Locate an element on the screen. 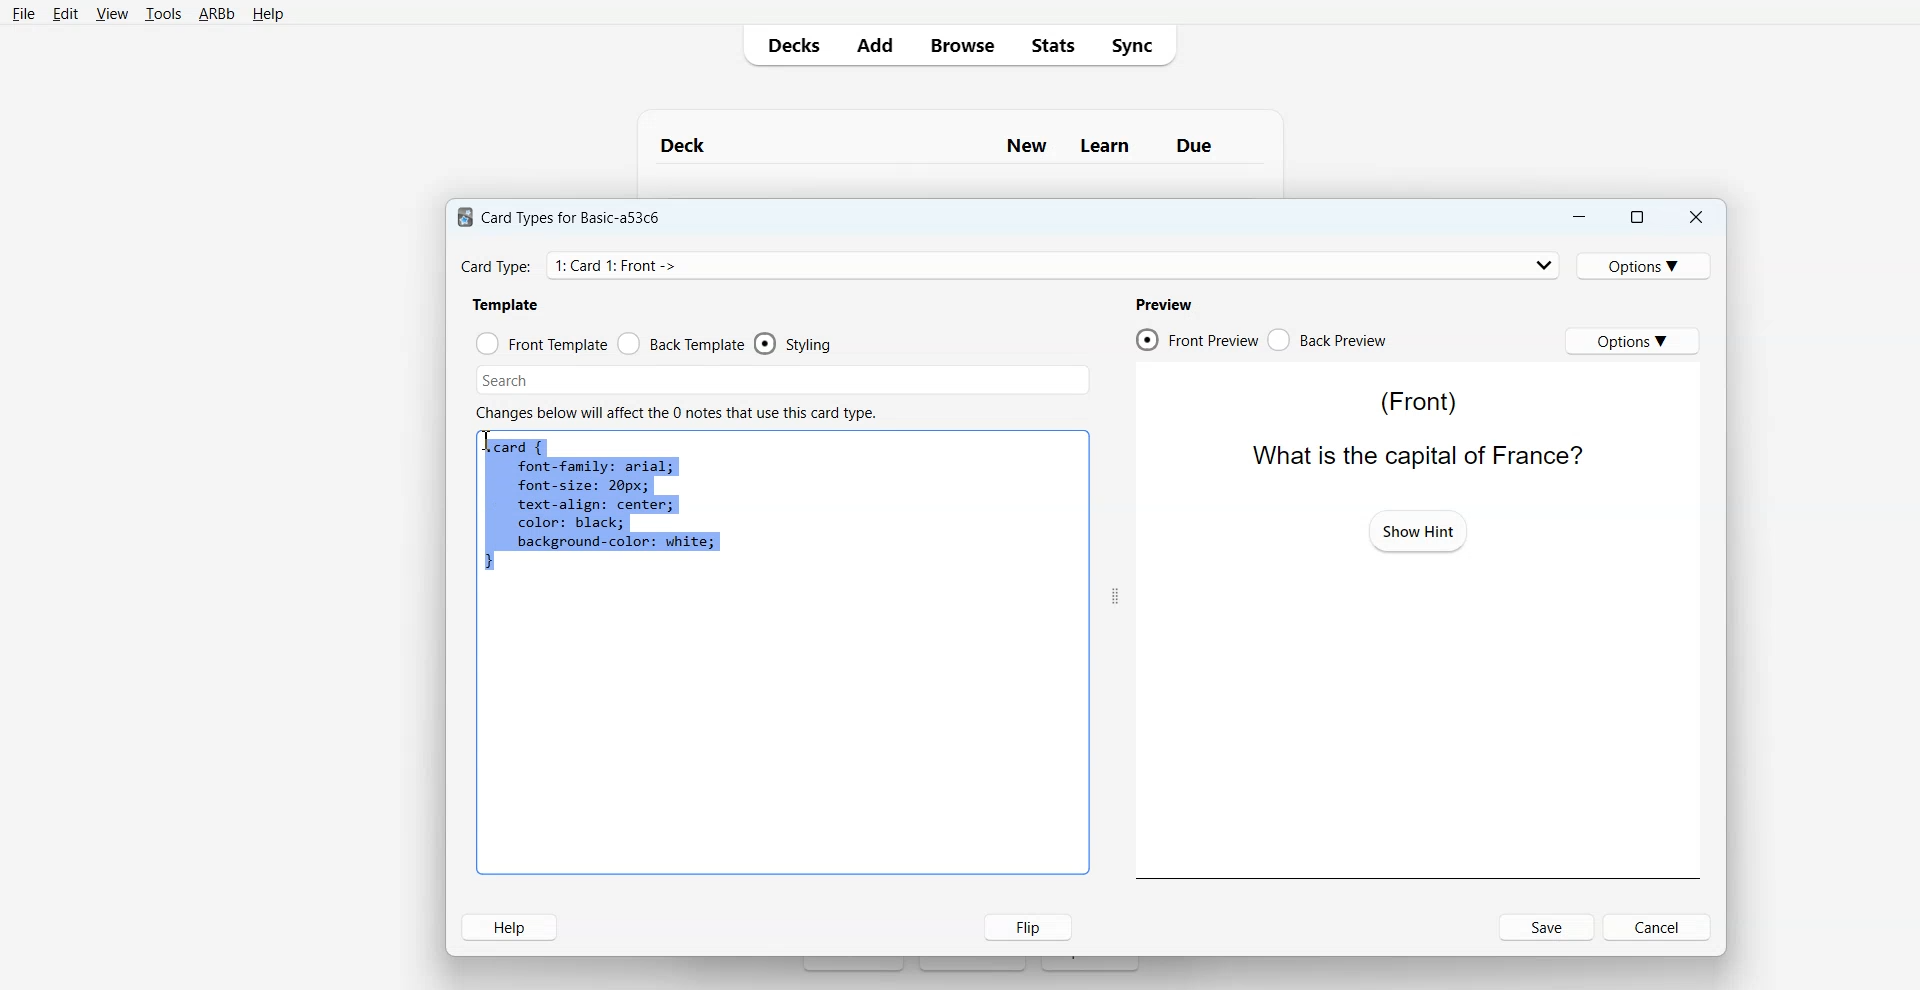 Image resolution: width=1920 pixels, height=990 pixels. Back Template is located at coordinates (681, 344).